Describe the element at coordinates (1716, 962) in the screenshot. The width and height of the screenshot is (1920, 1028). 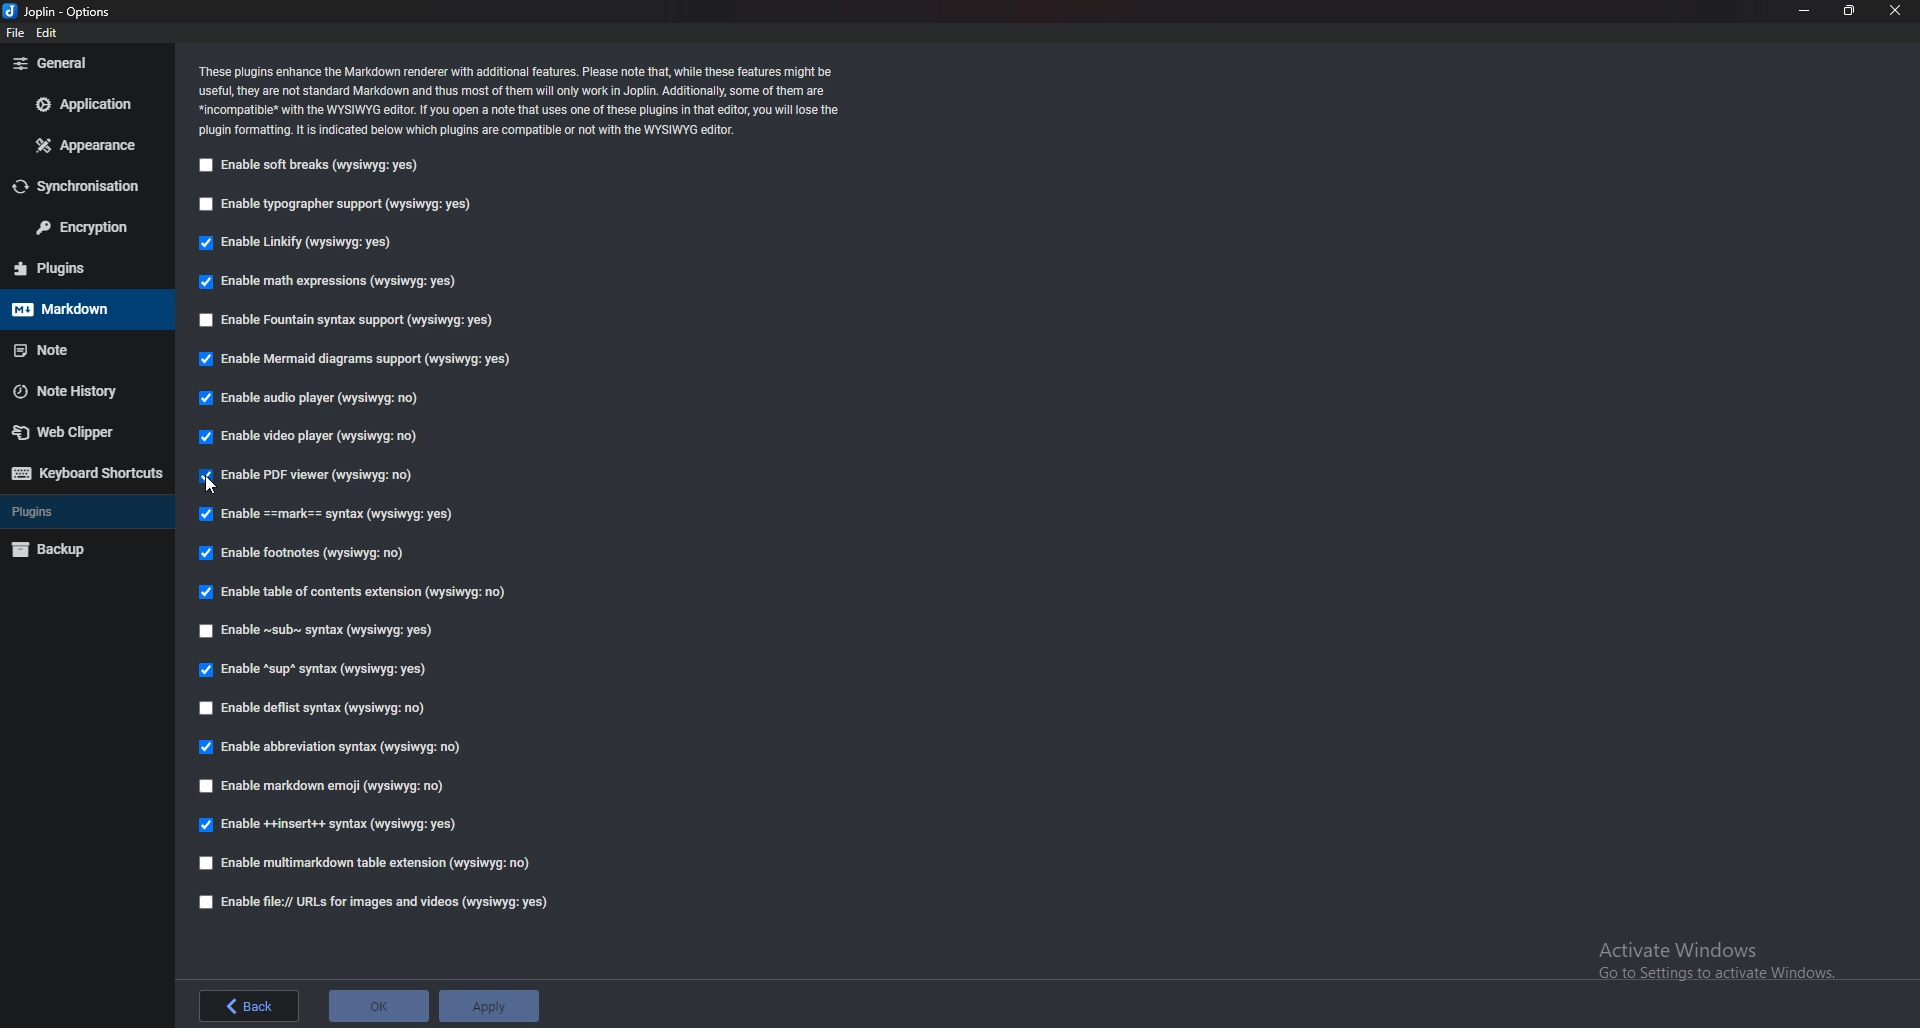
I see `Activate Windows
Go to Settings to activate Windows.` at that location.